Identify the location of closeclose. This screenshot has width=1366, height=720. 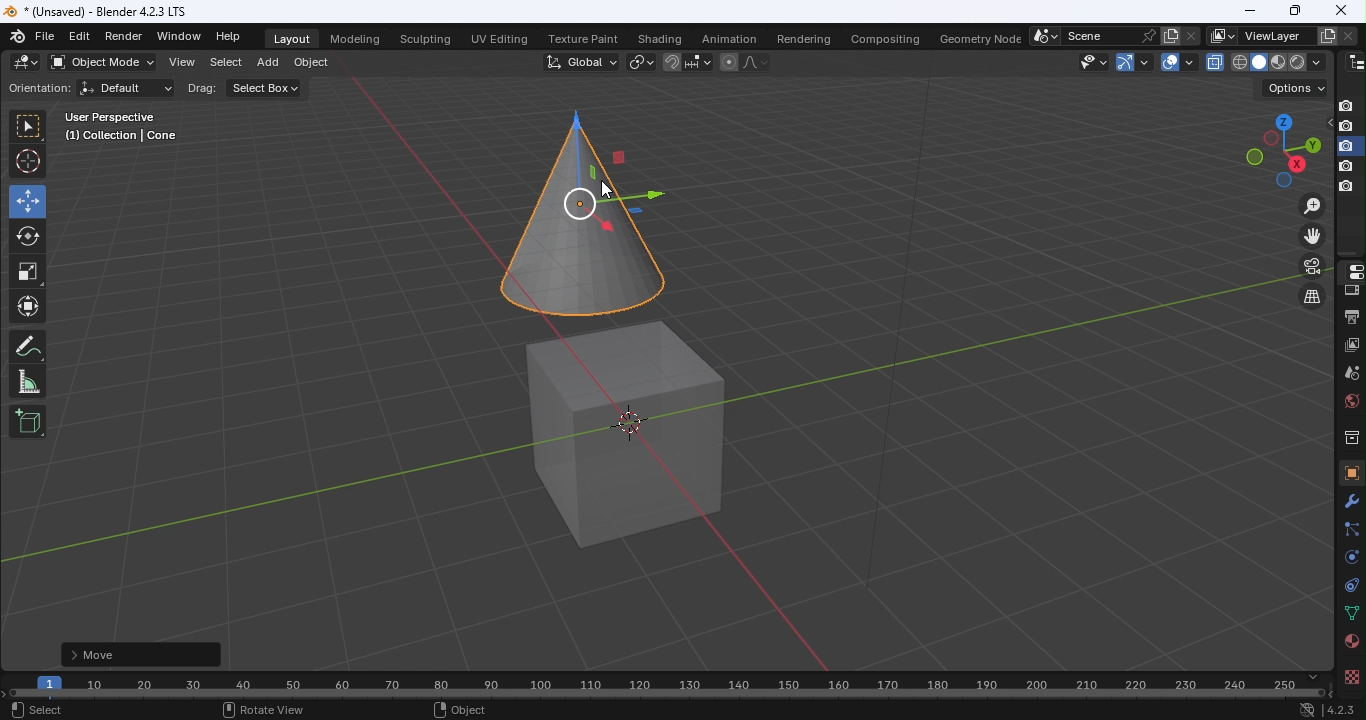
(1343, 11).